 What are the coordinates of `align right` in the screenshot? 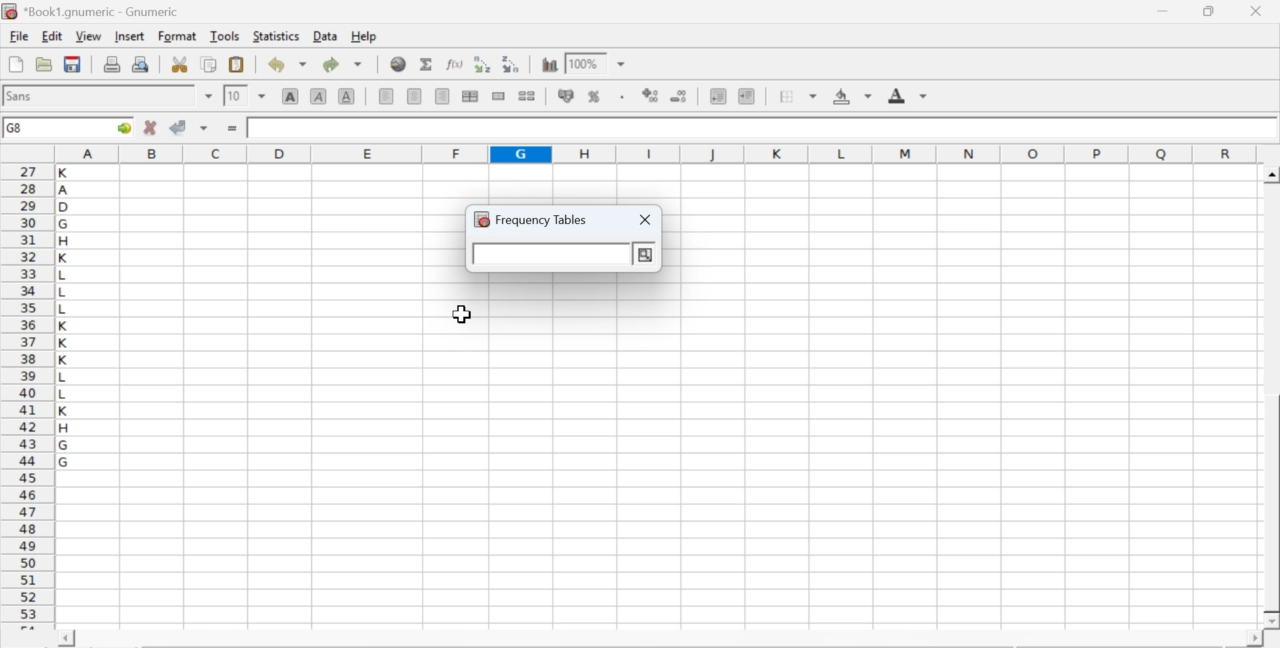 It's located at (442, 97).